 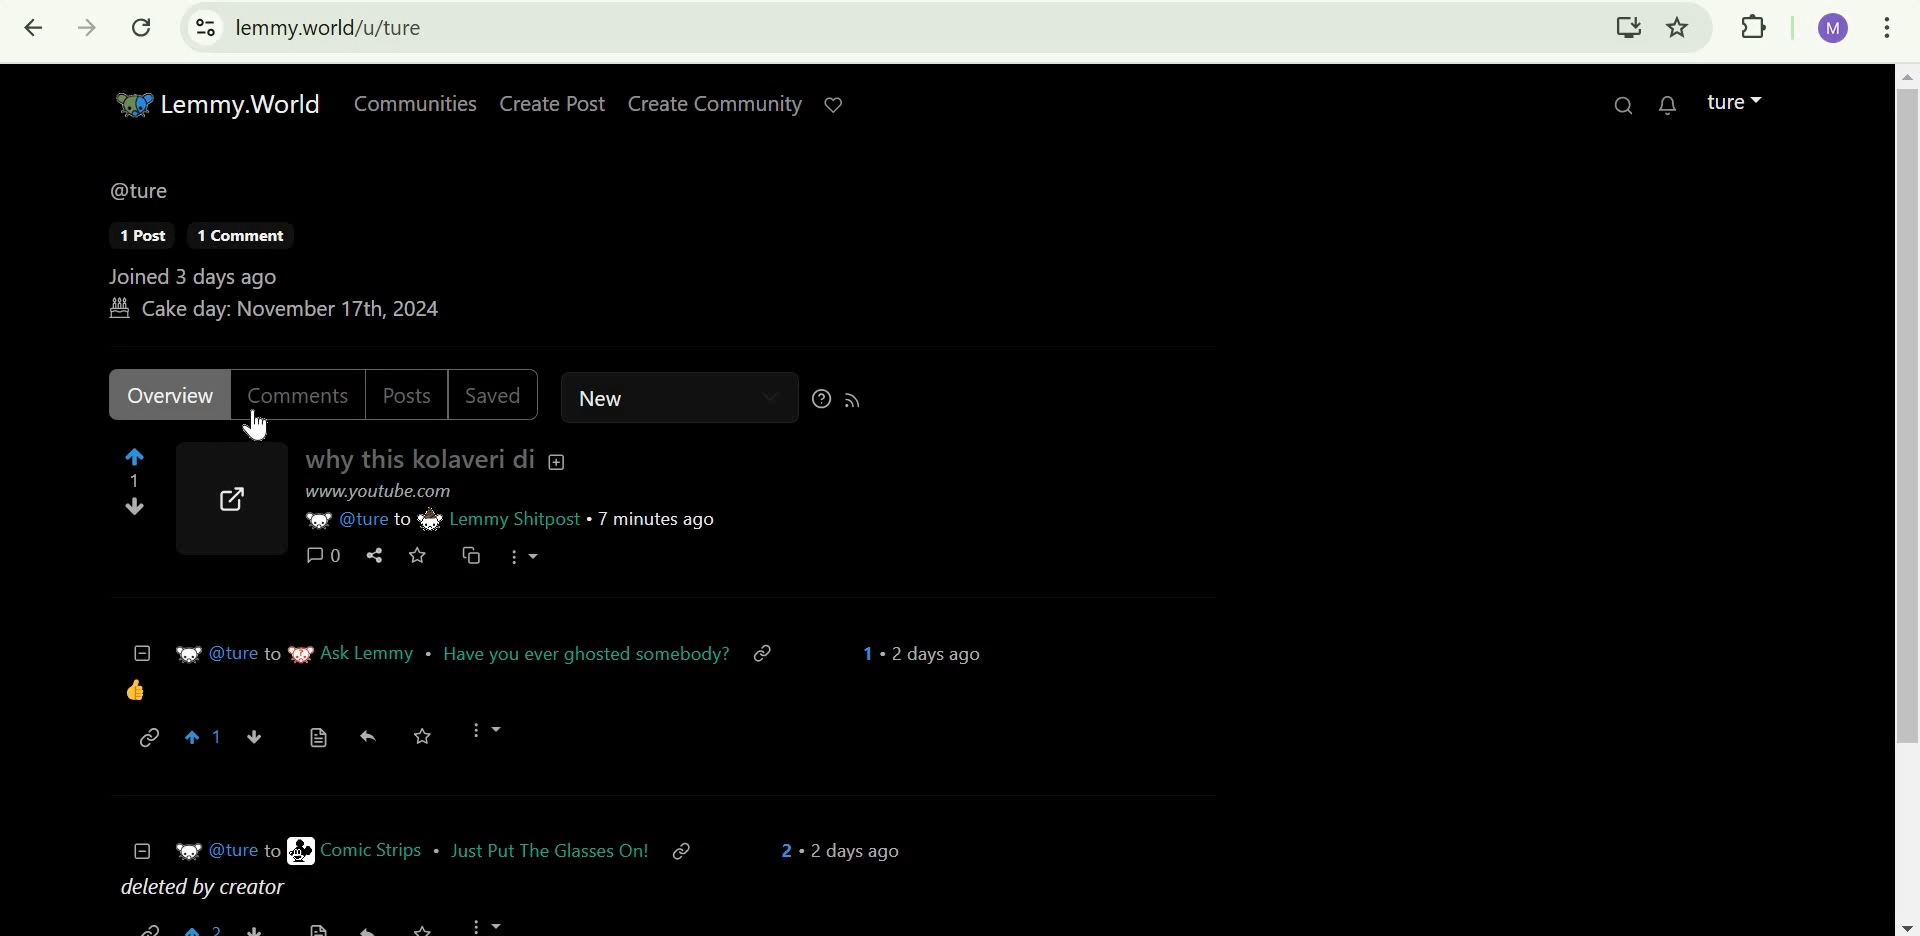 What do you see at coordinates (370, 734) in the screenshot?
I see `reply` at bounding box center [370, 734].